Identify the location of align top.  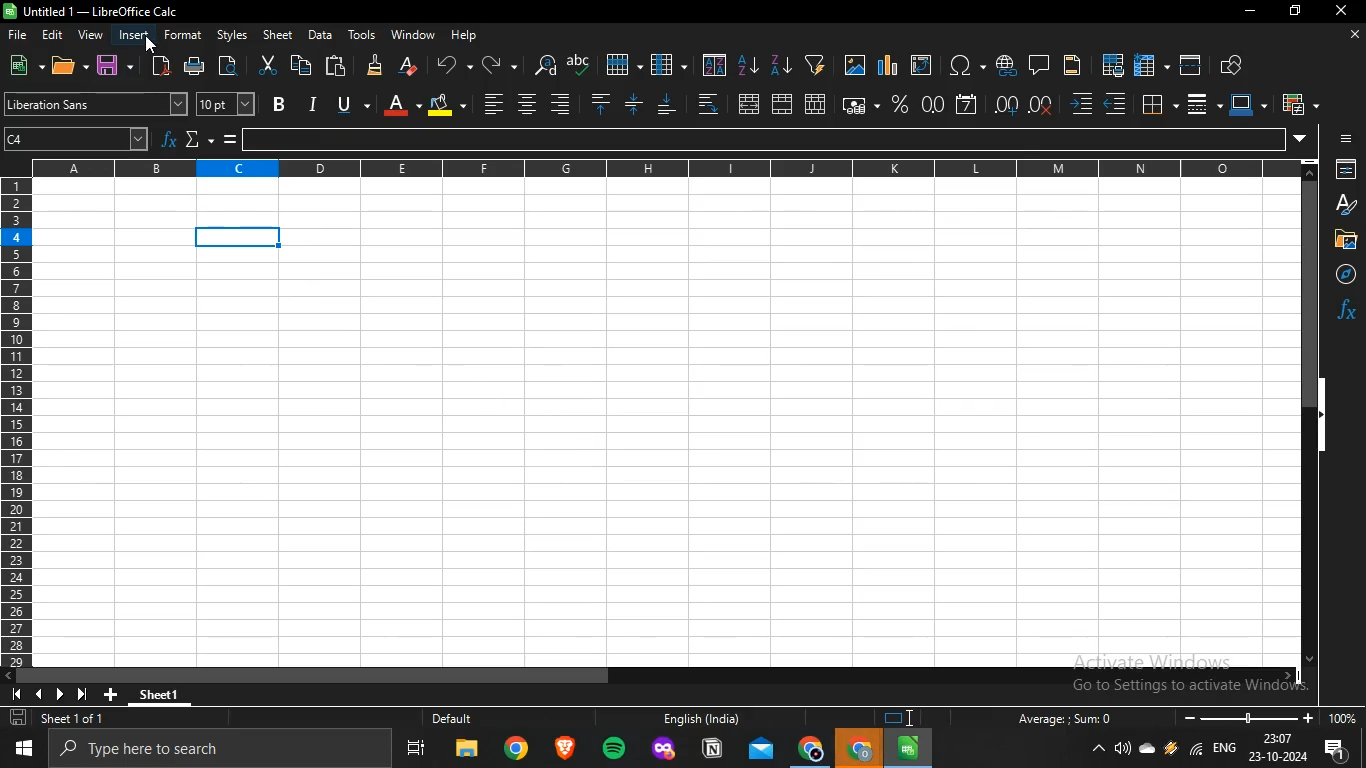
(600, 104).